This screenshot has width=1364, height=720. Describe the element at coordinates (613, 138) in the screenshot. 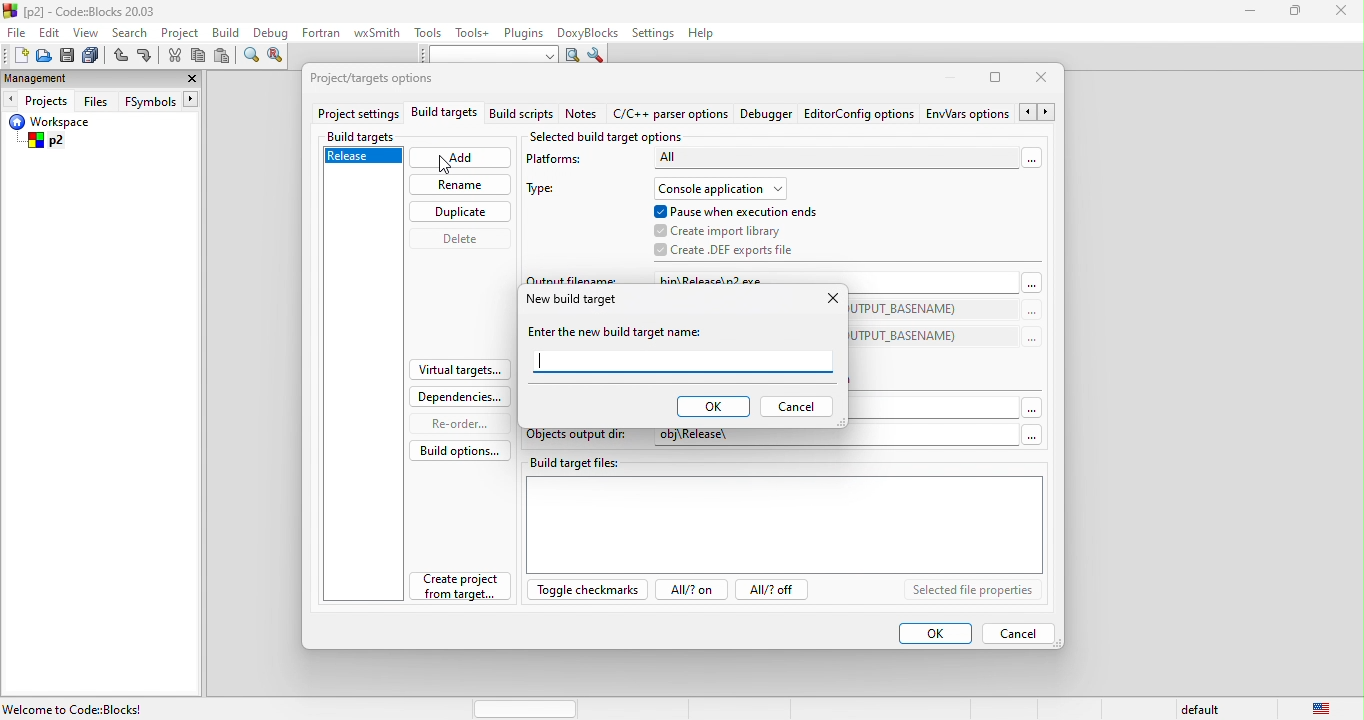

I see `selected build target option` at that location.